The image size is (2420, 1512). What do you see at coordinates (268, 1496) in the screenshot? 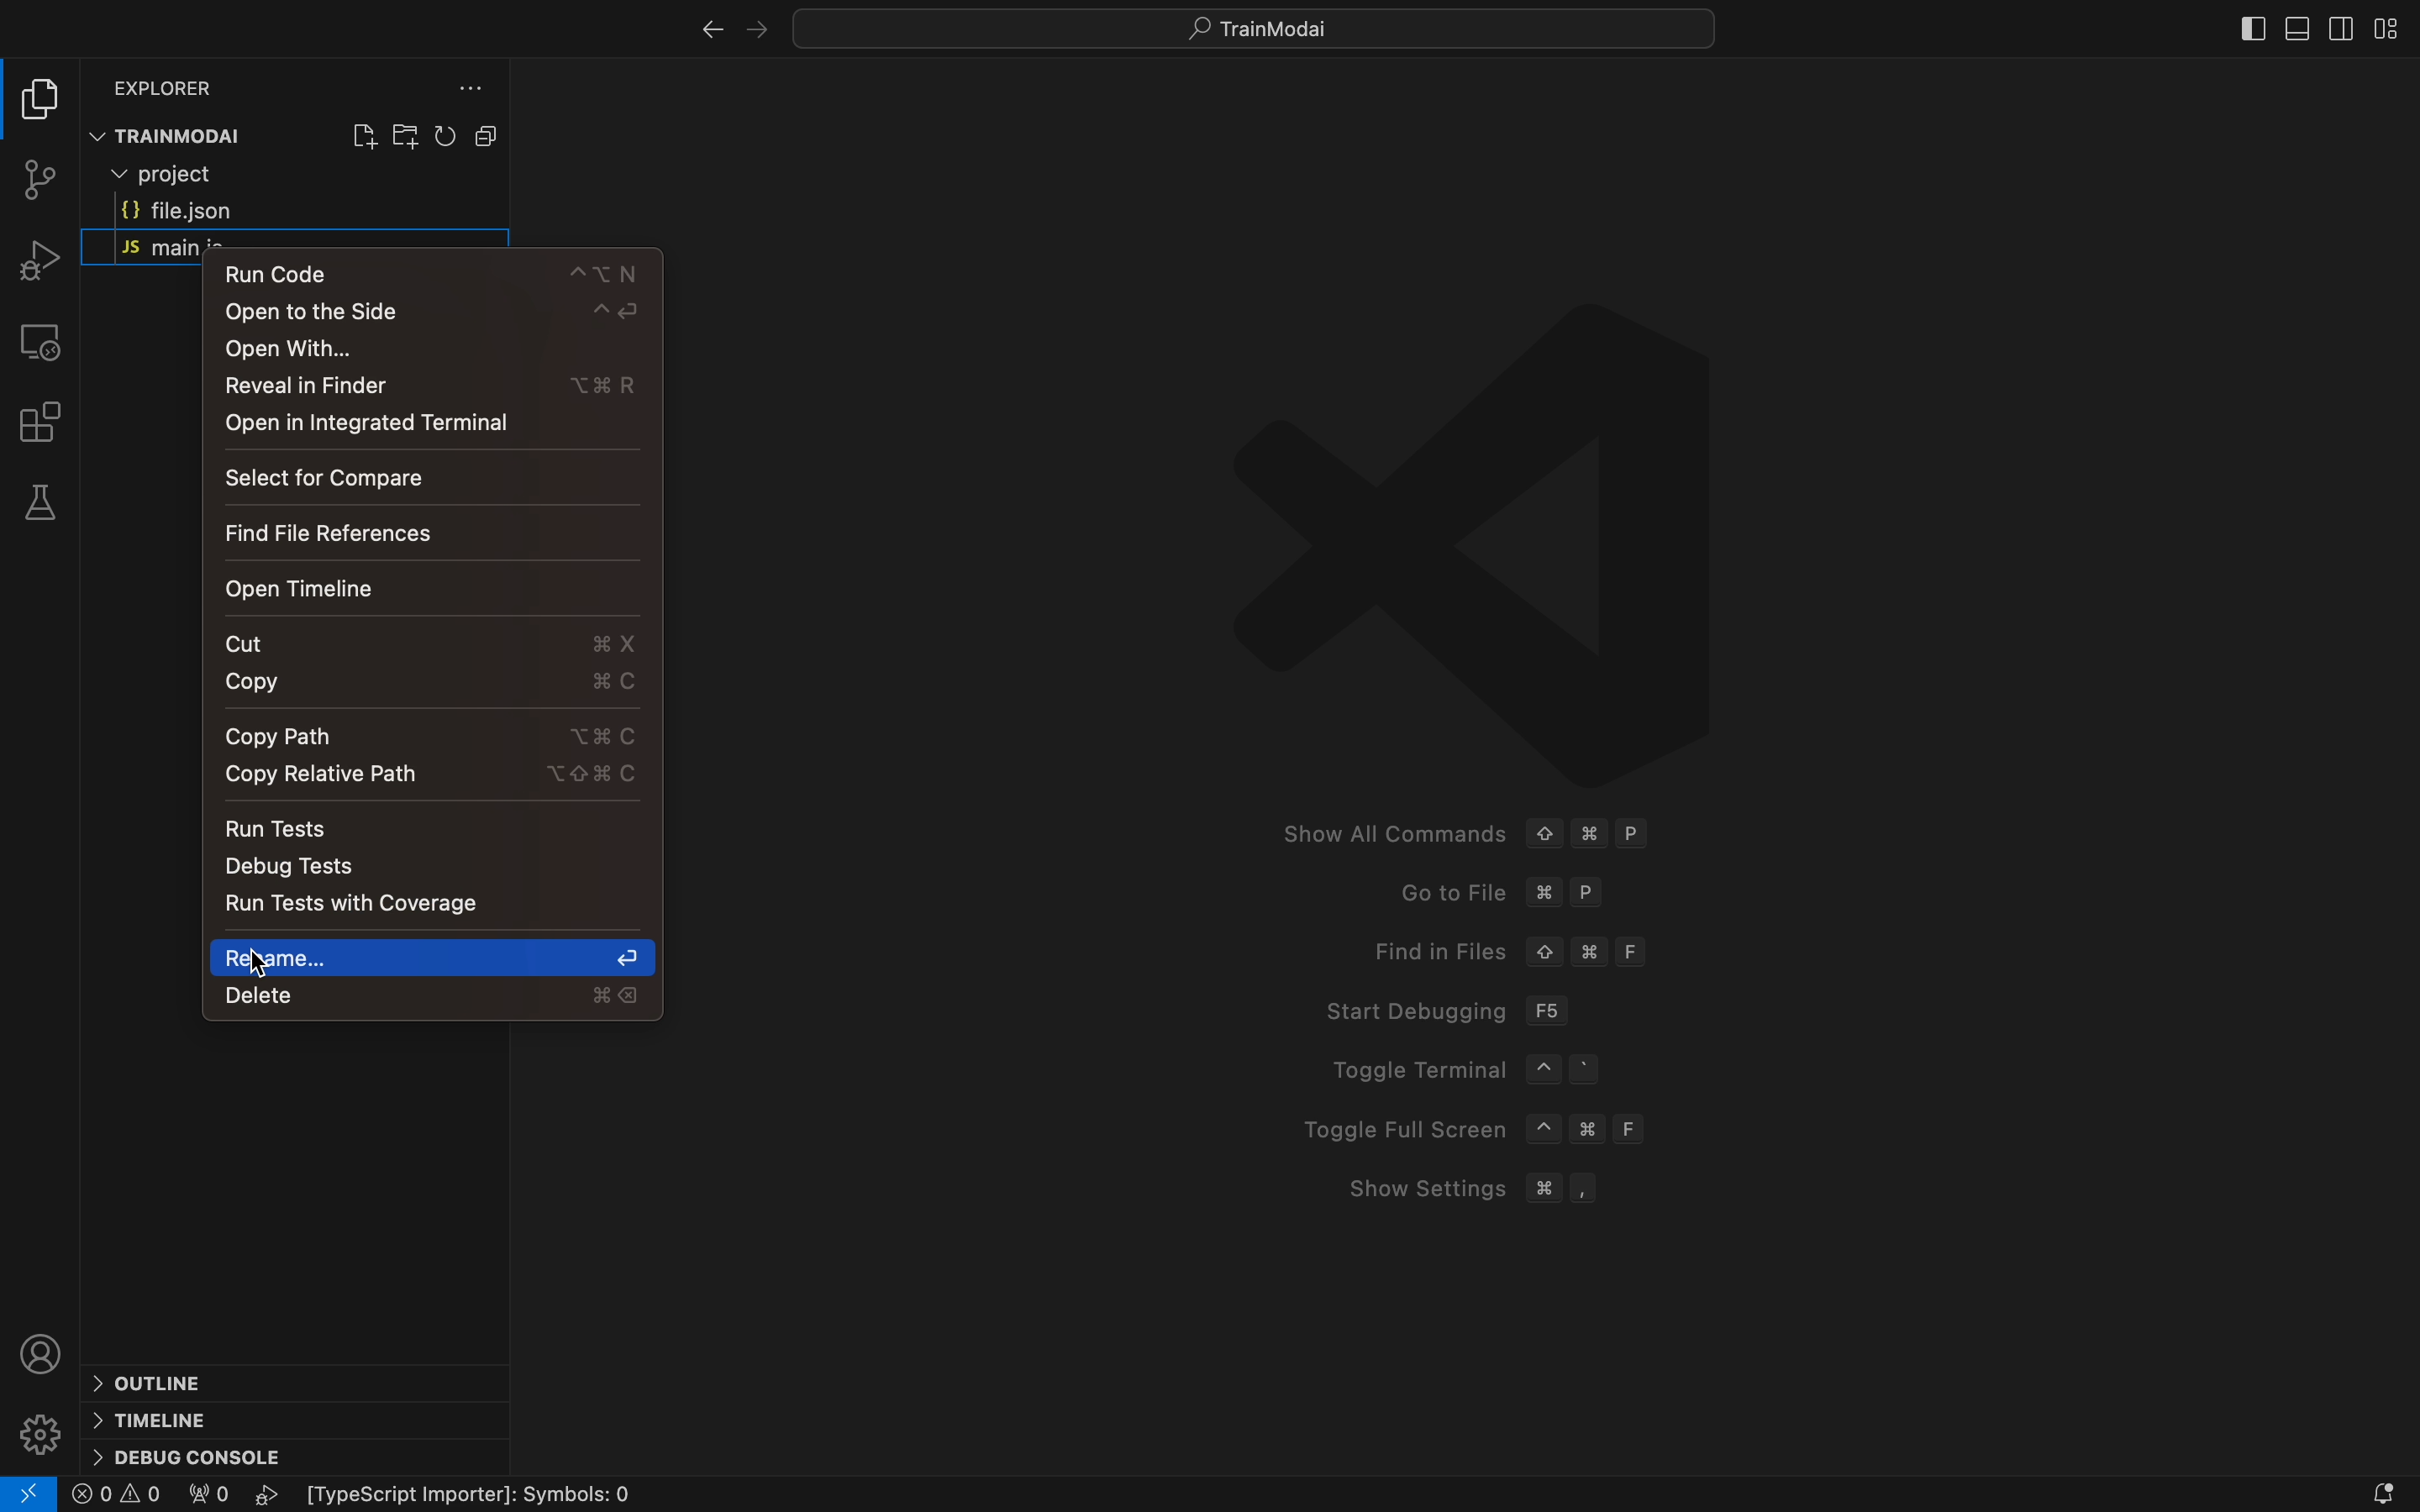
I see `play` at bounding box center [268, 1496].